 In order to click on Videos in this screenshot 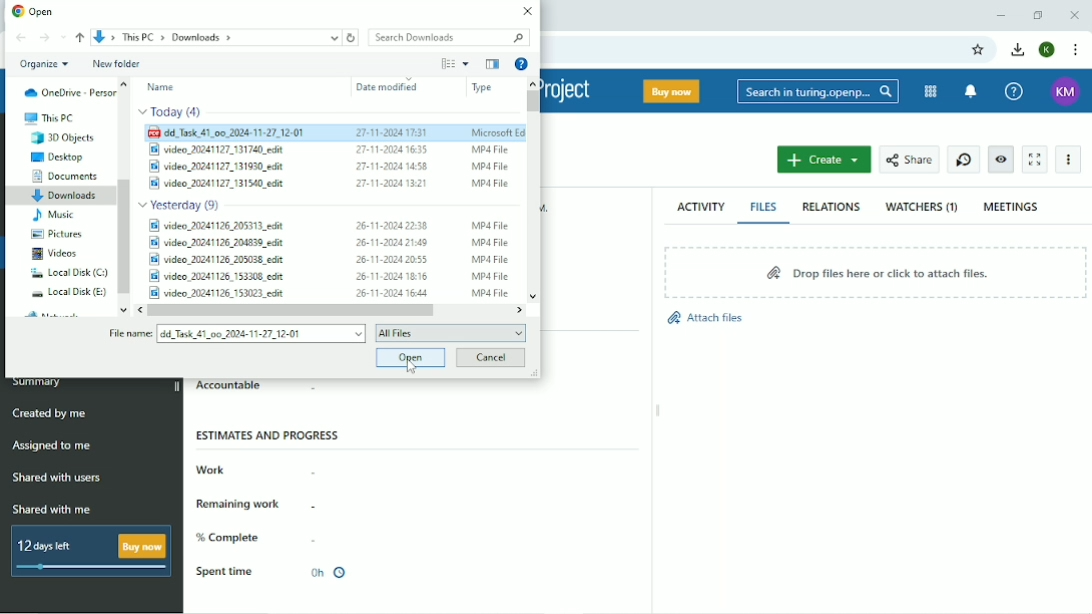, I will do `click(54, 254)`.